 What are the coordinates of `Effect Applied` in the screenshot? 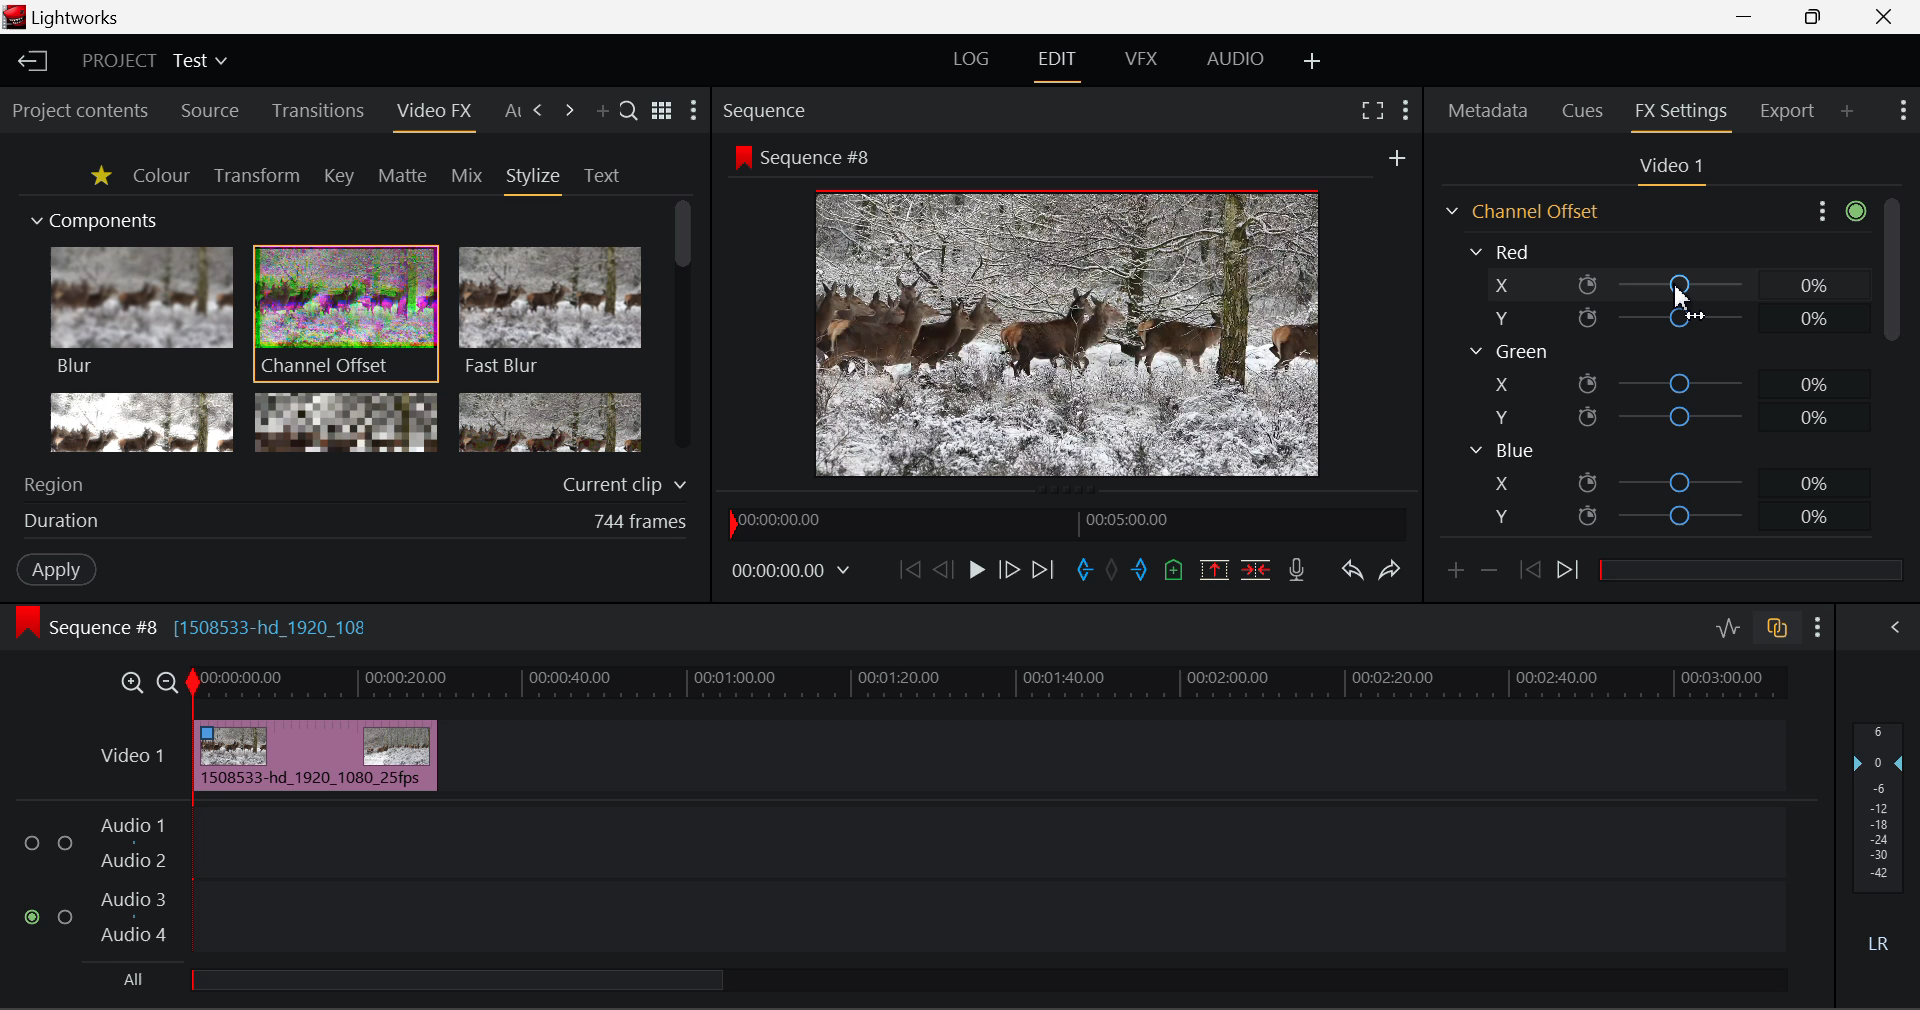 It's located at (317, 752).